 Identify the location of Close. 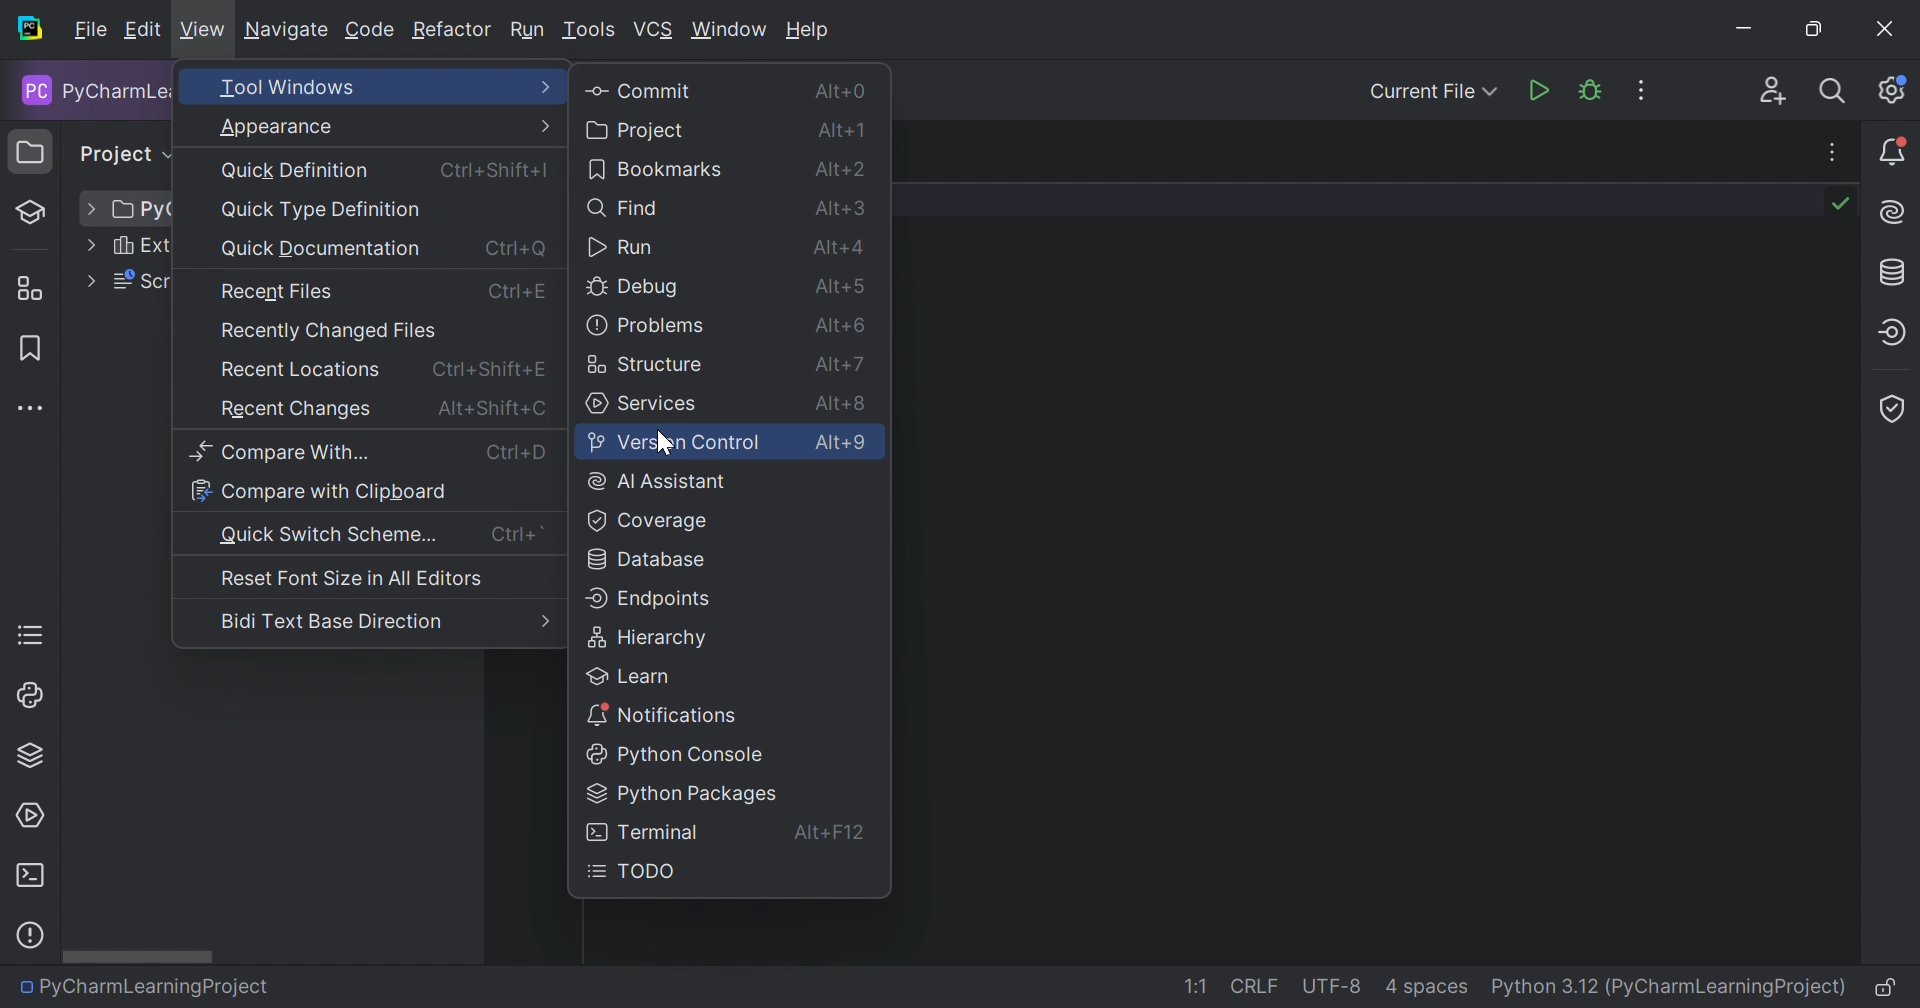
(1882, 27).